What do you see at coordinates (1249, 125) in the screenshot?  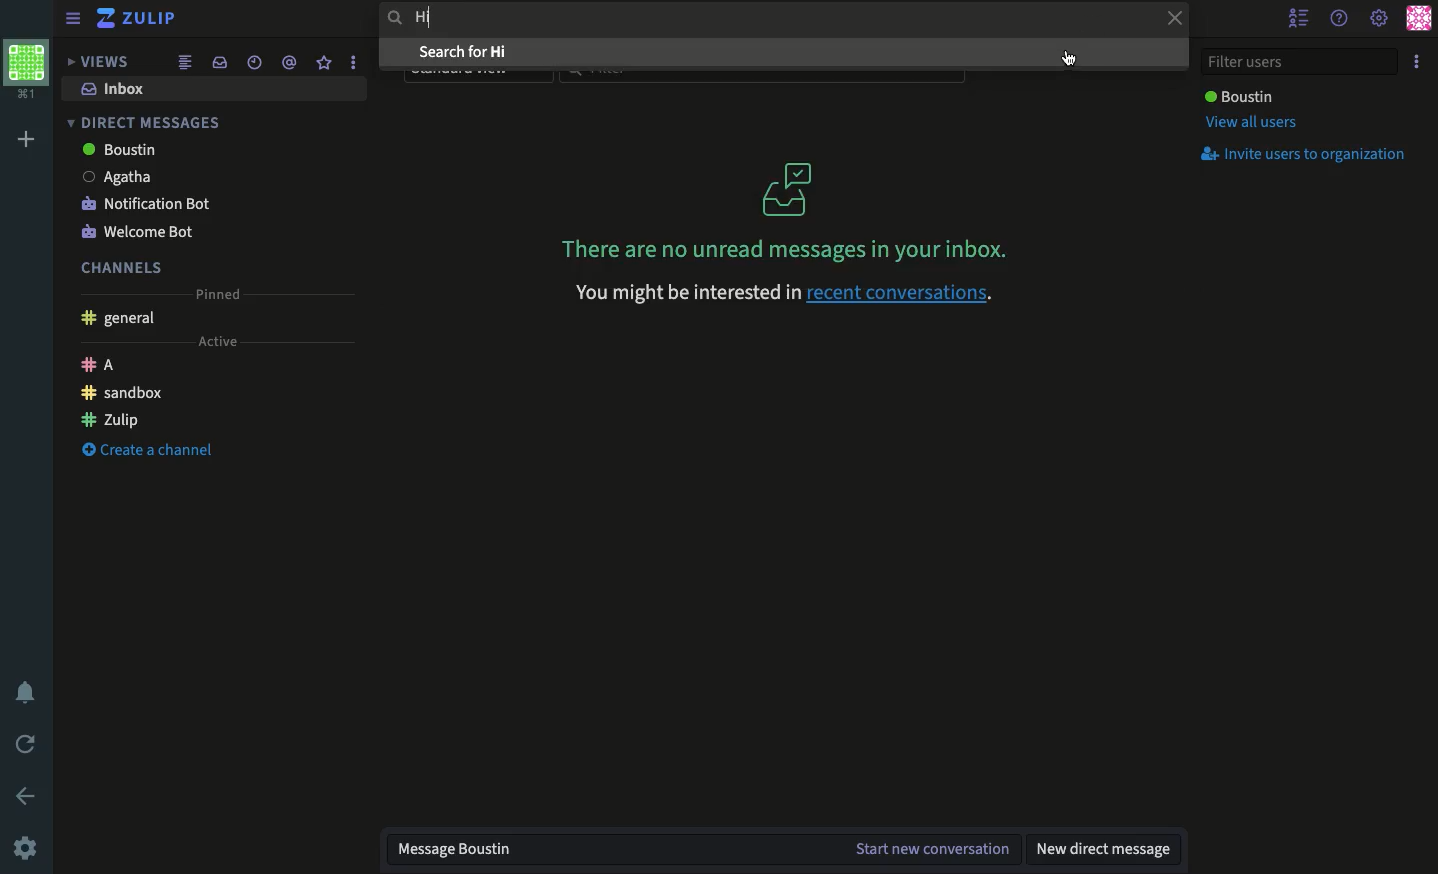 I see `View all users` at bounding box center [1249, 125].